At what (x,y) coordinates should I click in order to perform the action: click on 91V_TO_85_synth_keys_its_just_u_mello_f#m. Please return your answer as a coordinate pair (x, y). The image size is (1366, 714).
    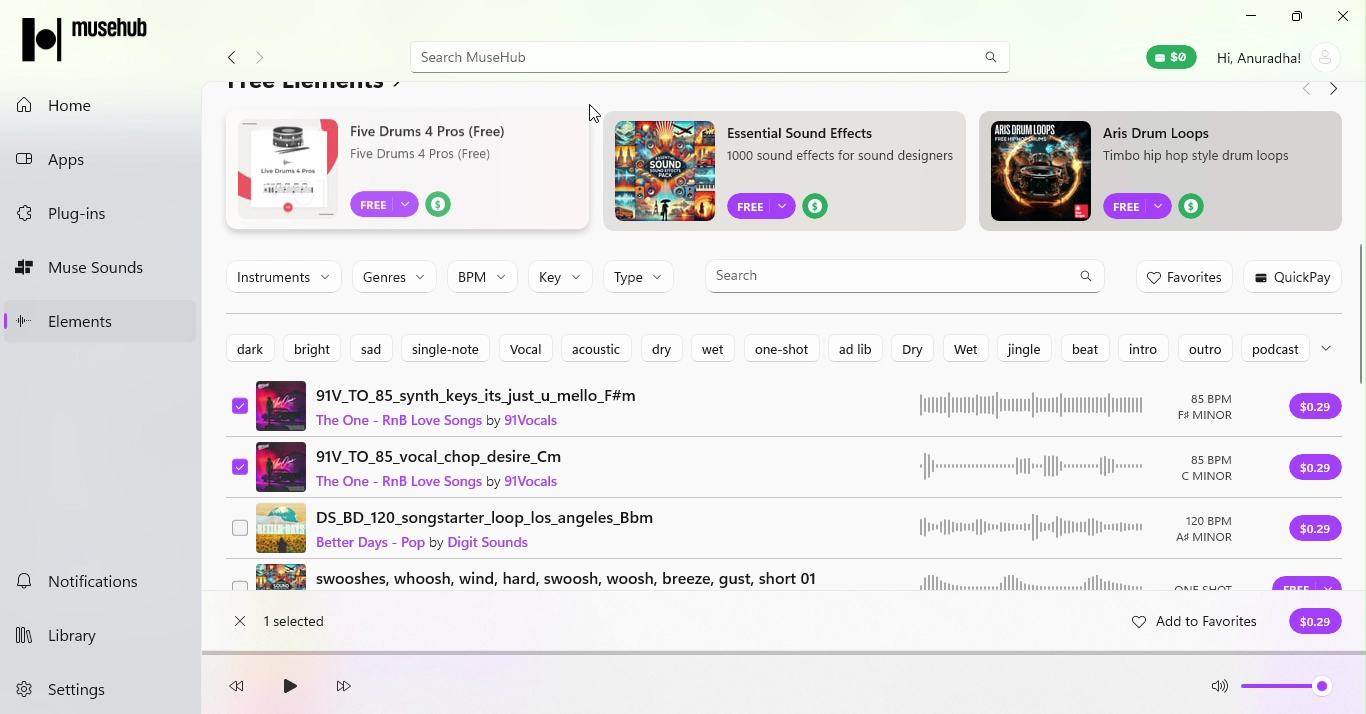
    Looking at the image, I should click on (754, 404).